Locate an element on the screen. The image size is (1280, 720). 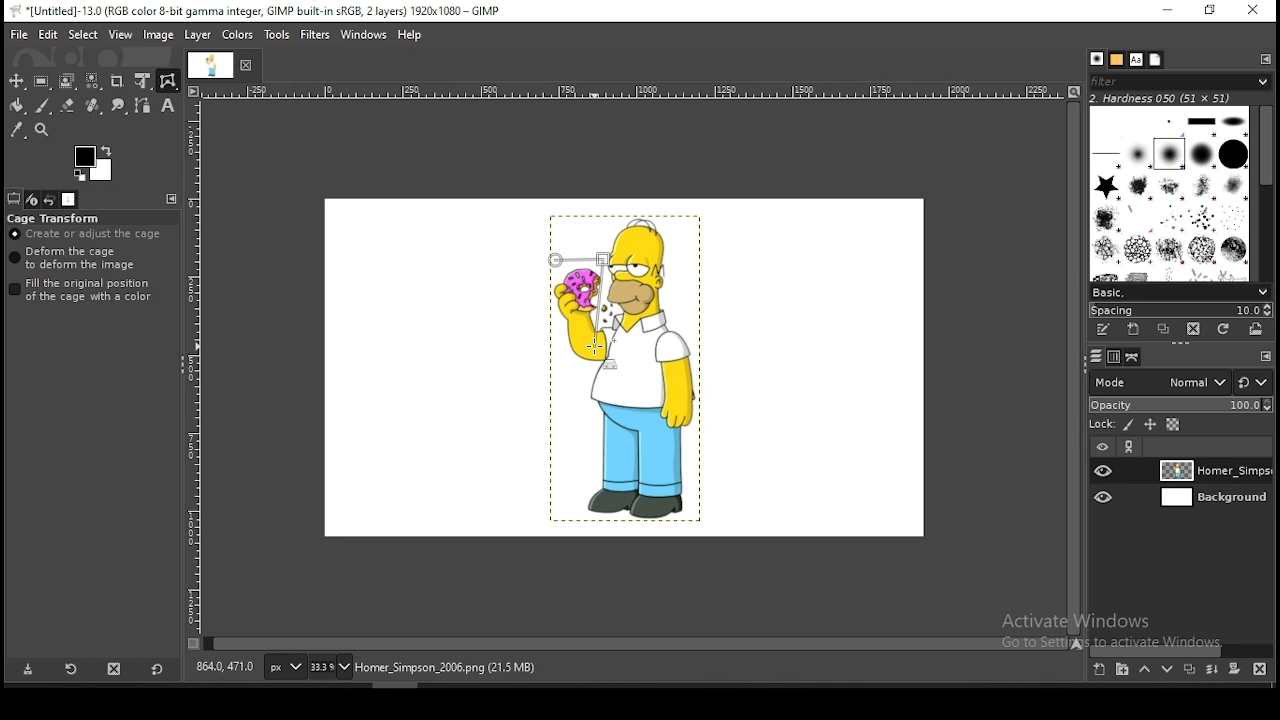
minimize is located at coordinates (1168, 11).